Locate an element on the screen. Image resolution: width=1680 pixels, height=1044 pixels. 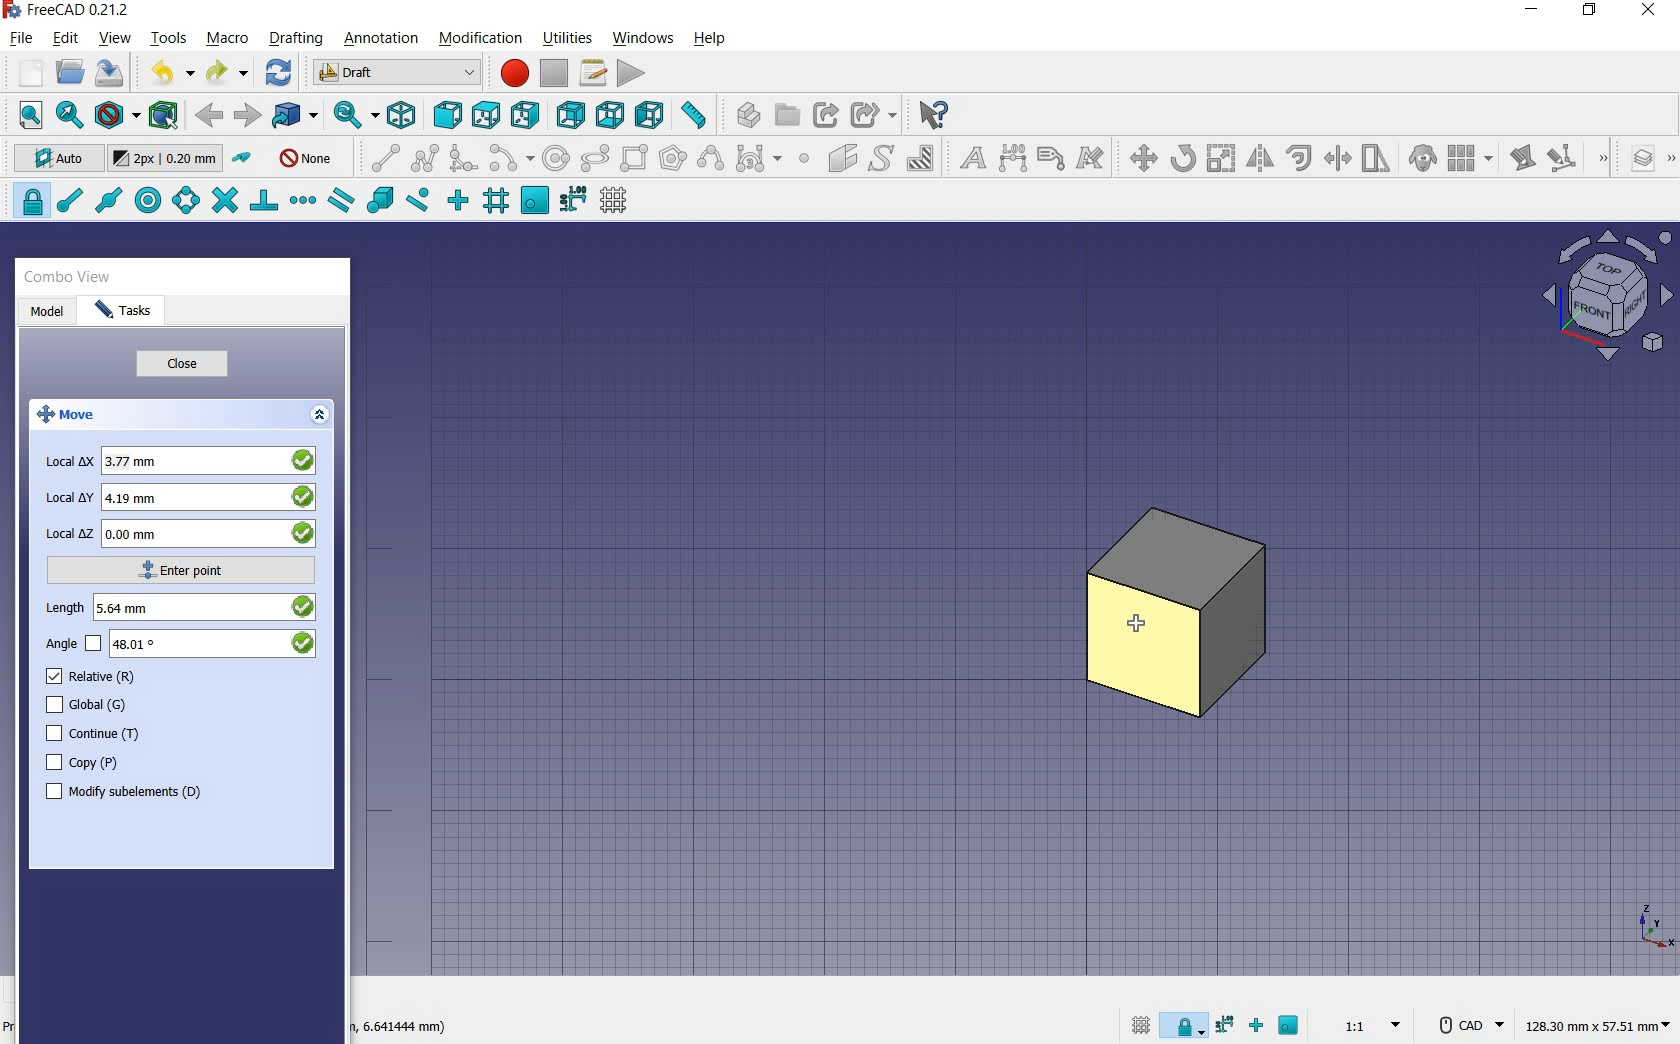
restore down is located at coordinates (1592, 12).